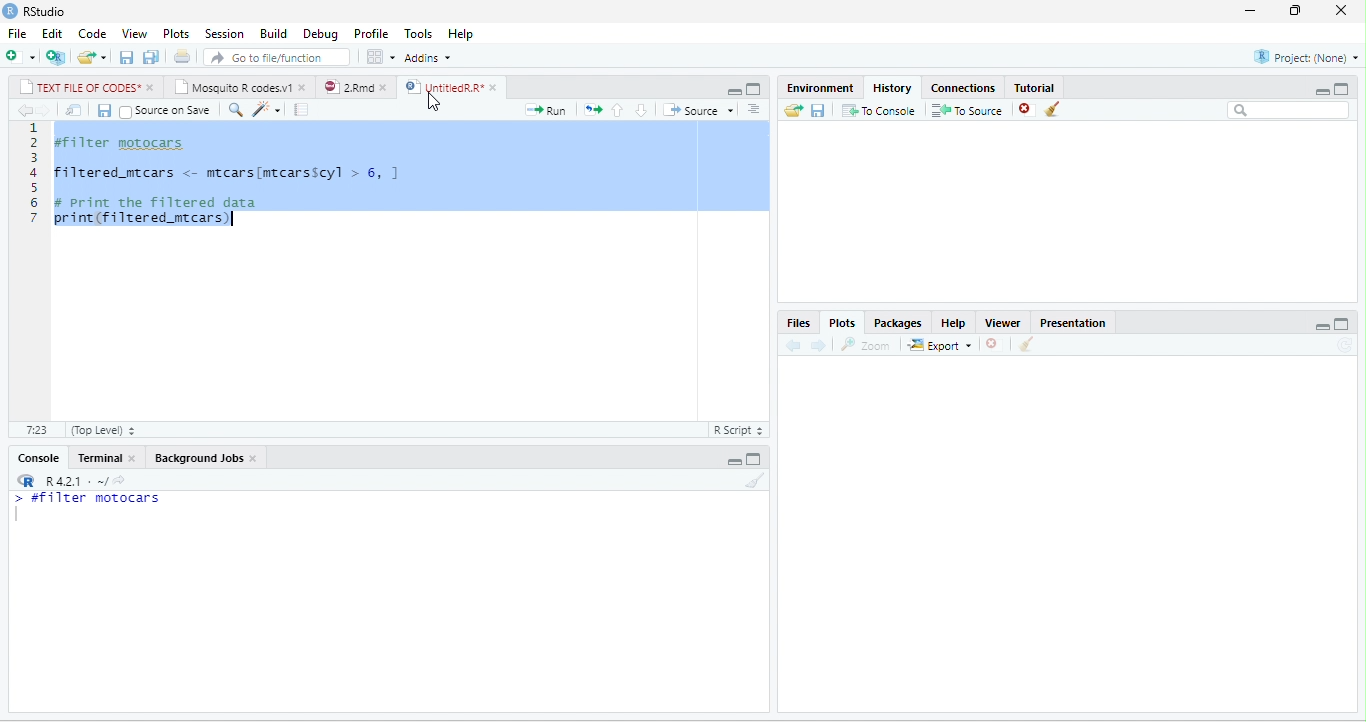  What do you see at coordinates (1002, 323) in the screenshot?
I see `Viewer` at bounding box center [1002, 323].